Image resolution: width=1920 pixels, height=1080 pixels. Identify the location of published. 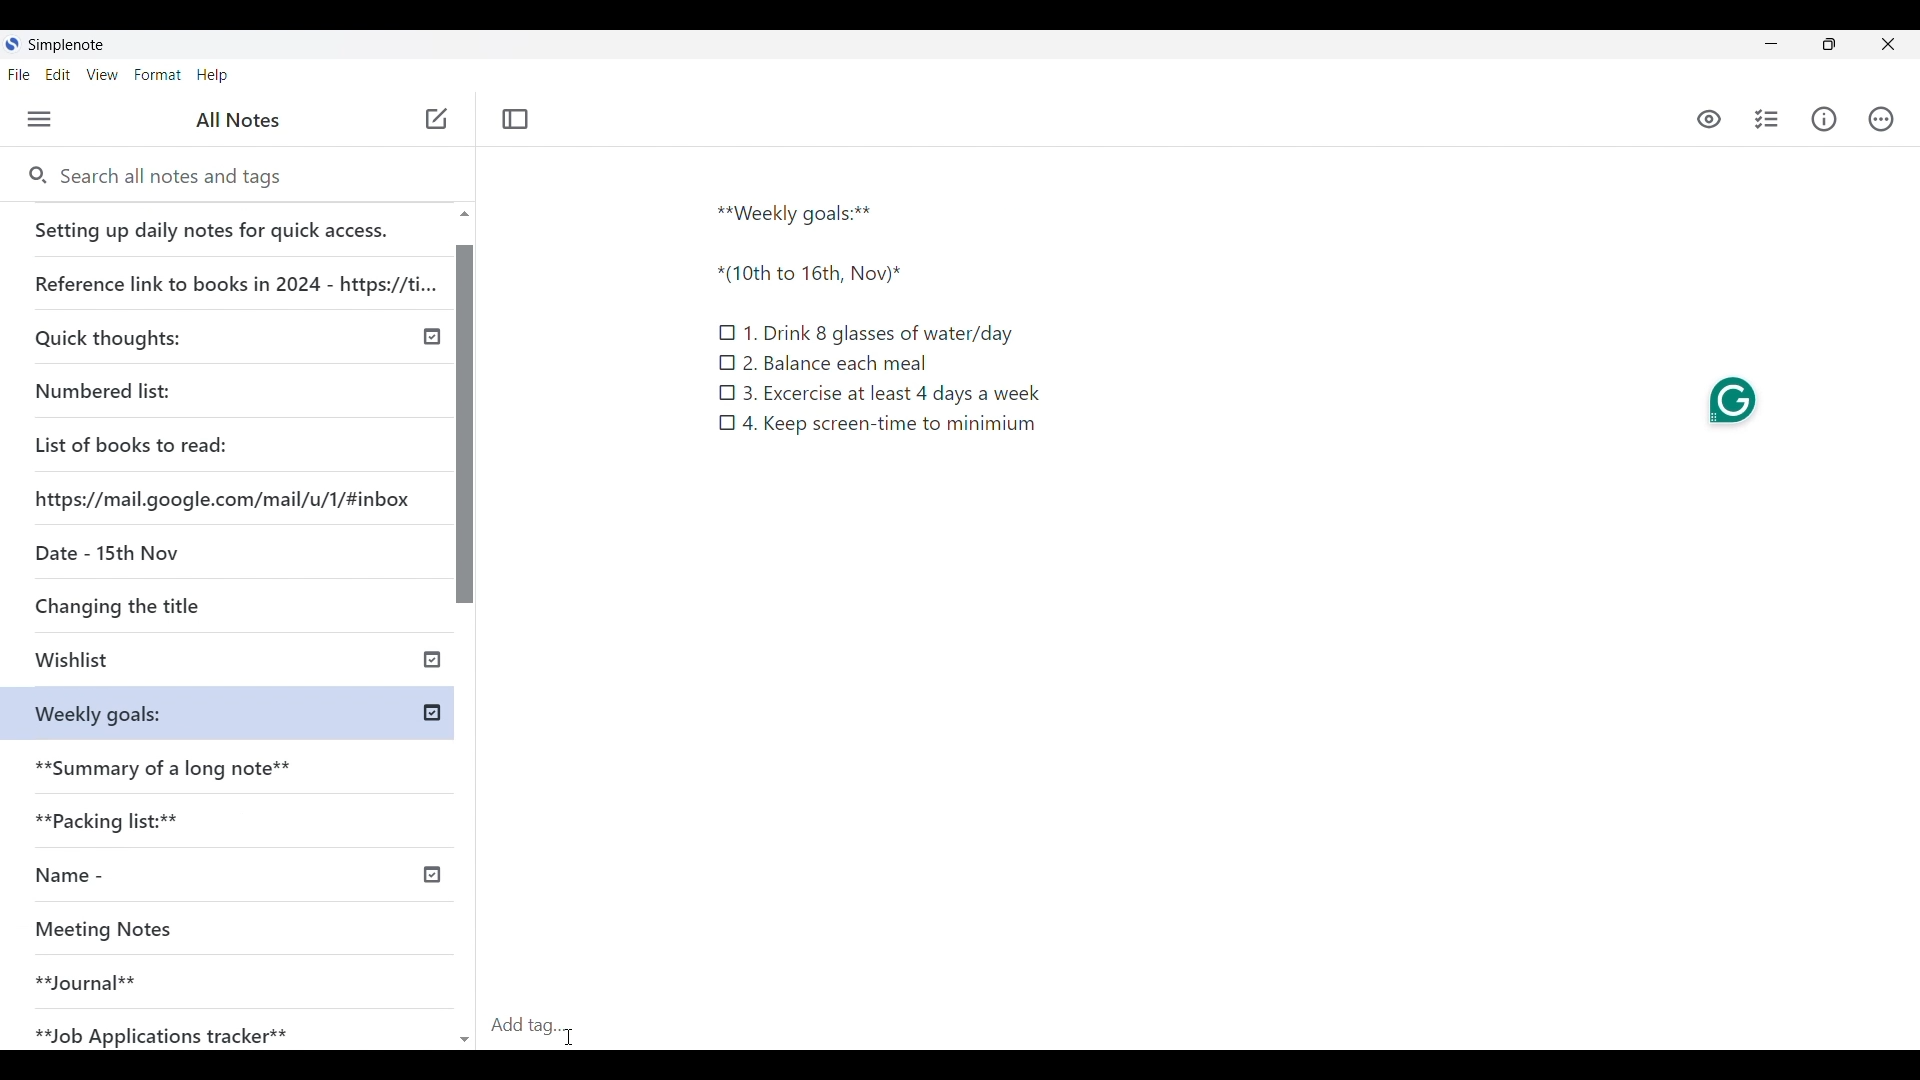
(433, 337).